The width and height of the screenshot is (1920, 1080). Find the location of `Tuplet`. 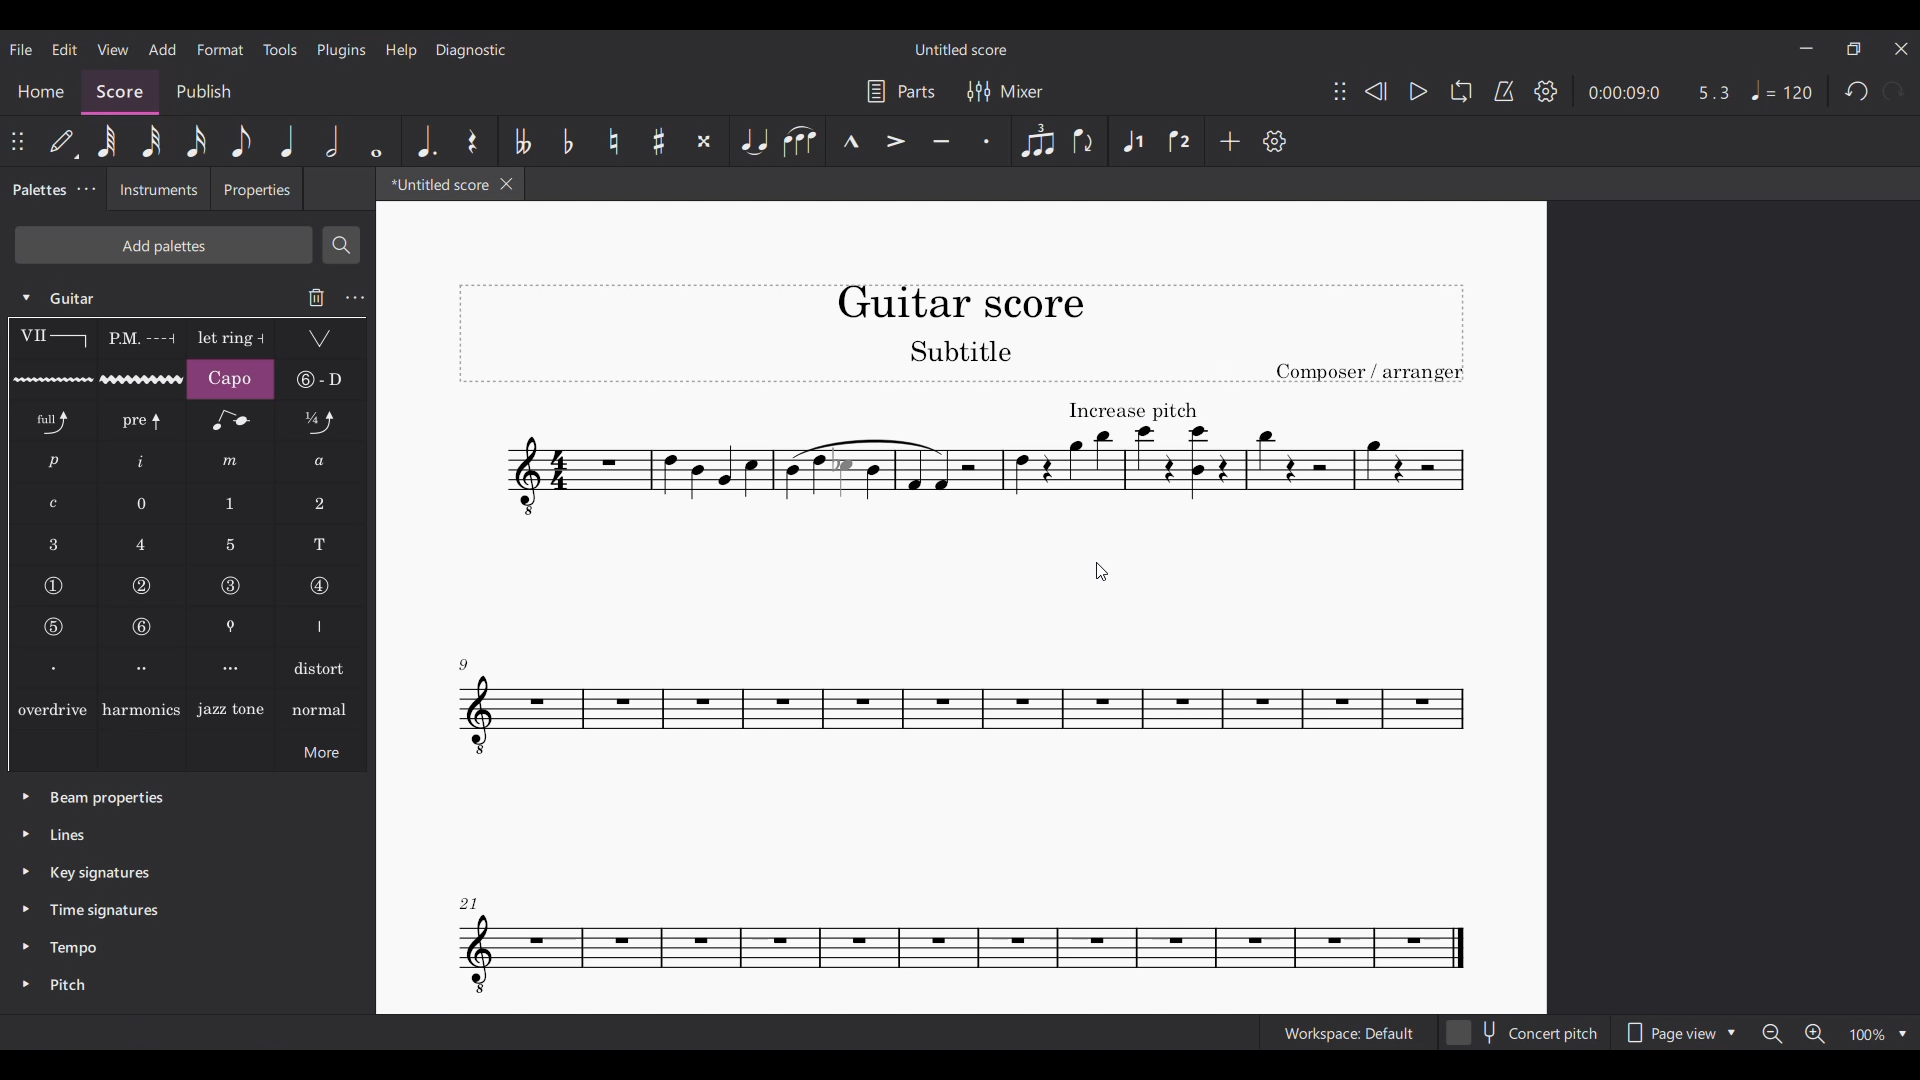

Tuplet is located at coordinates (1036, 141).